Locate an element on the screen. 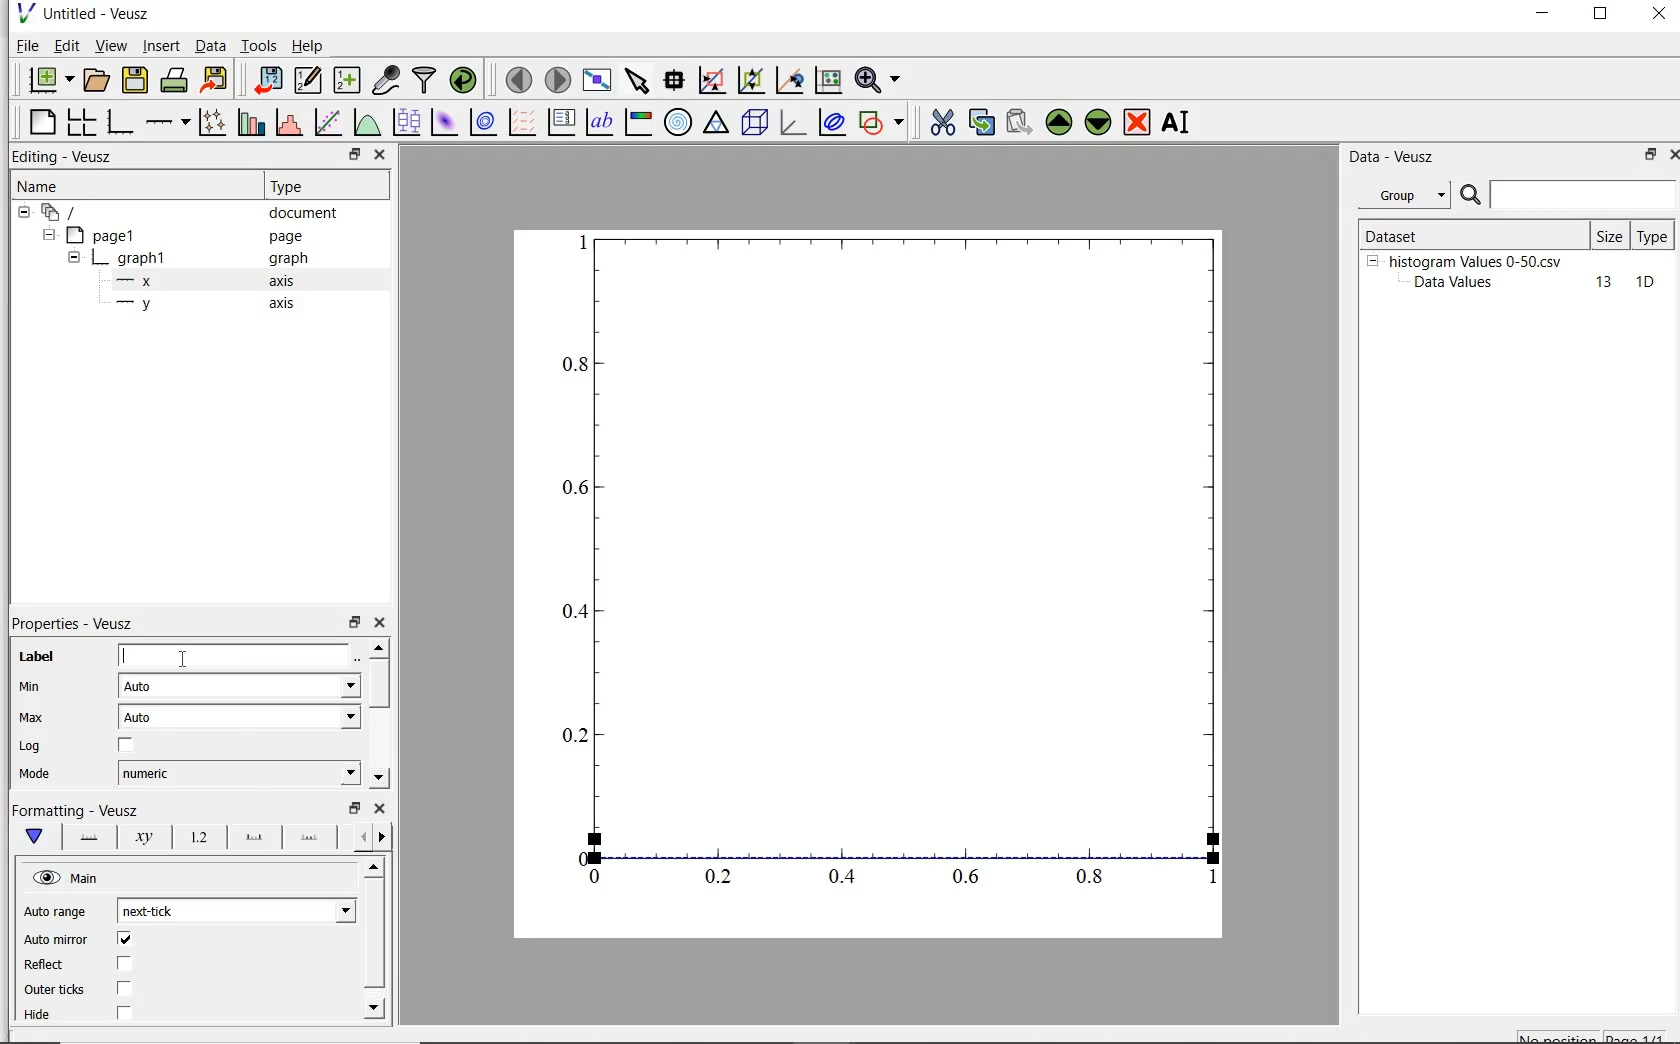  base graph is located at coordinates (122, 122).